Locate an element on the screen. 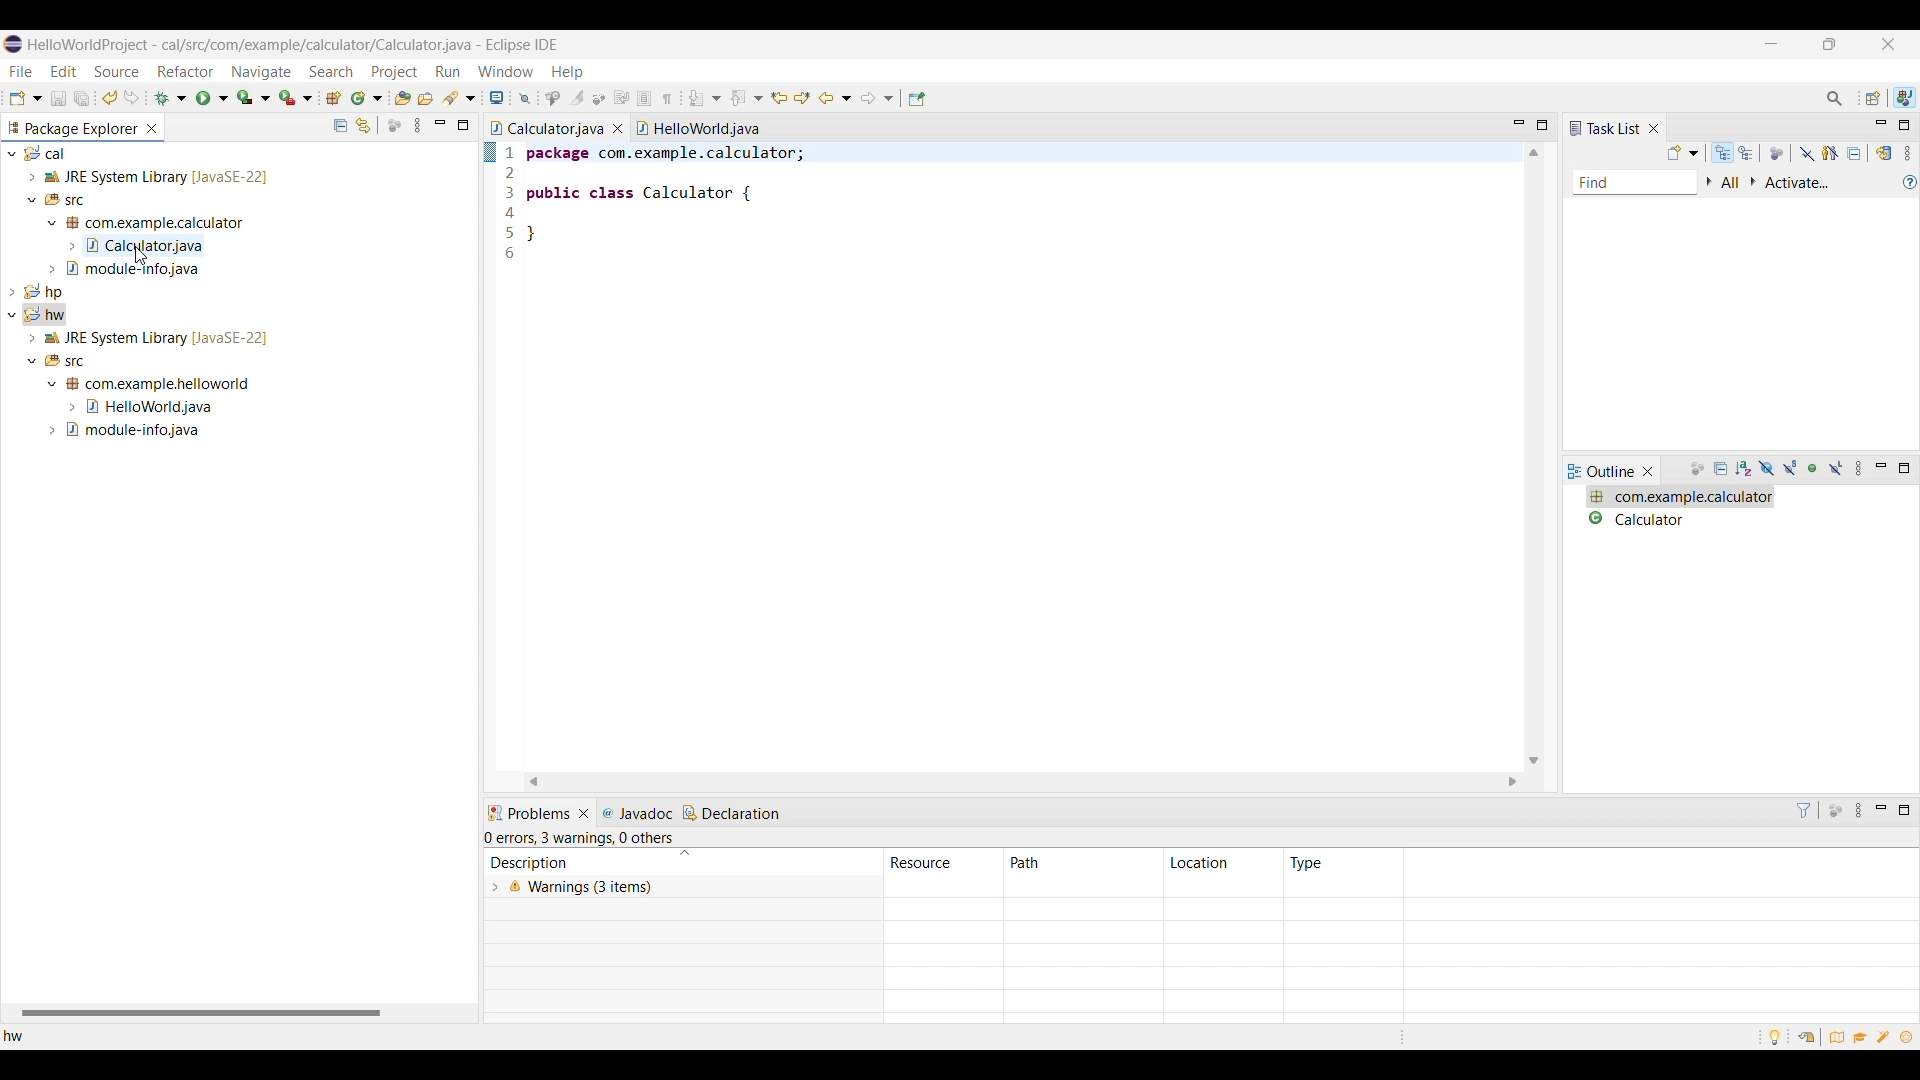  Launch options is located at coordinates (254, 98).